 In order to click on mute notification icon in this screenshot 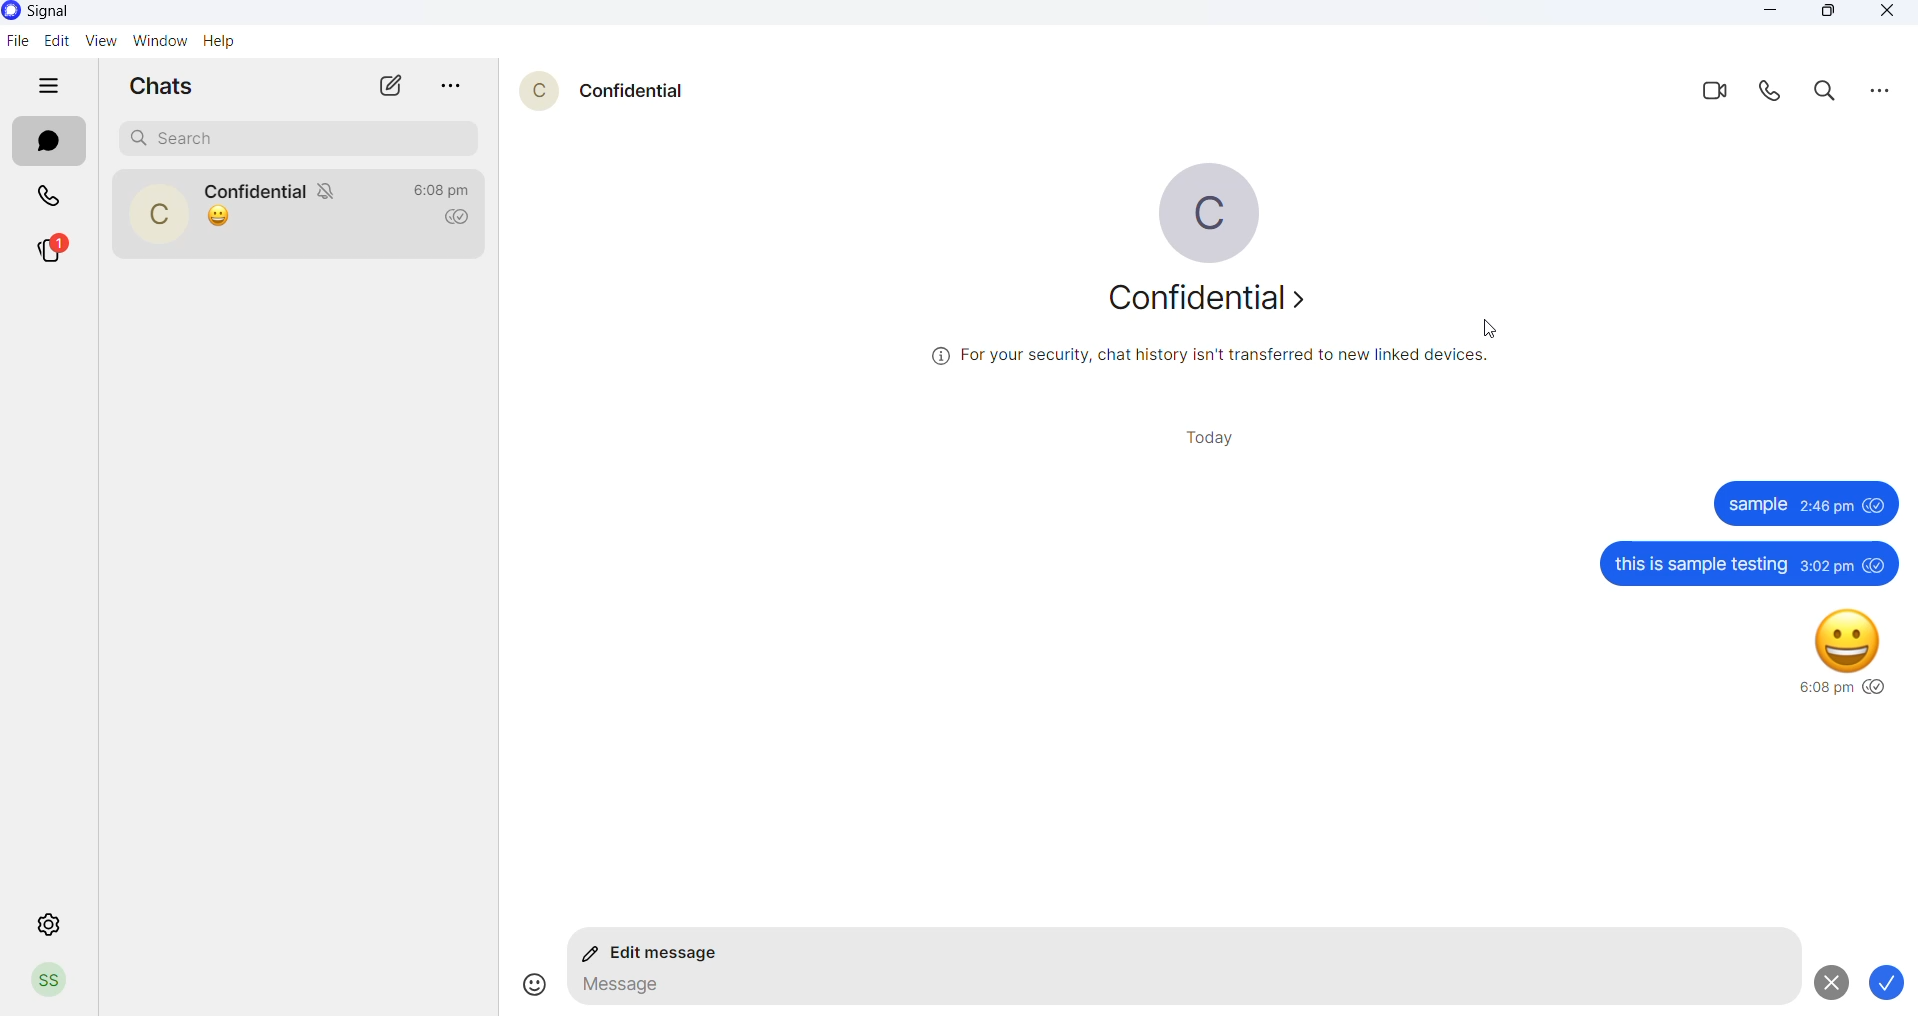, I will do `click(333, 193)`.